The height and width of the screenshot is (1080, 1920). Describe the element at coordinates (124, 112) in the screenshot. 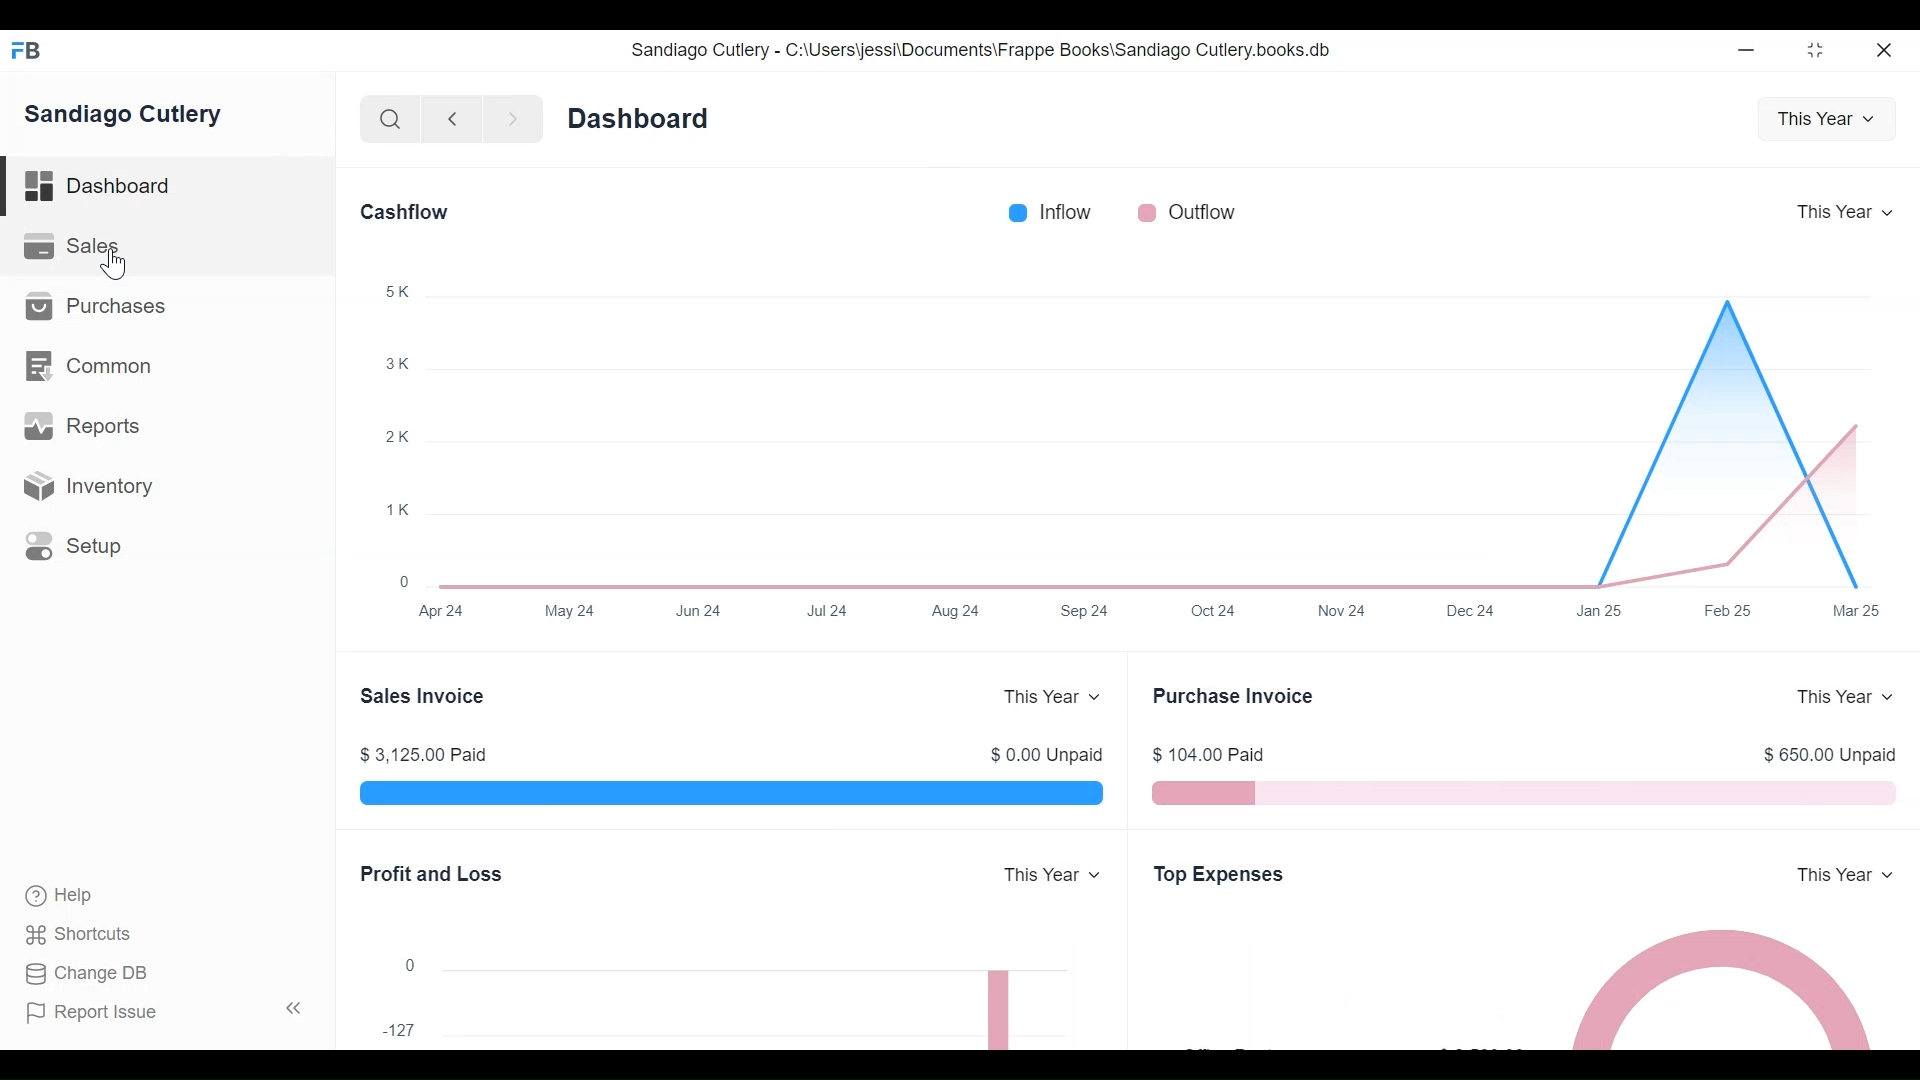

I see `Sandiago Cutlery` at that location.